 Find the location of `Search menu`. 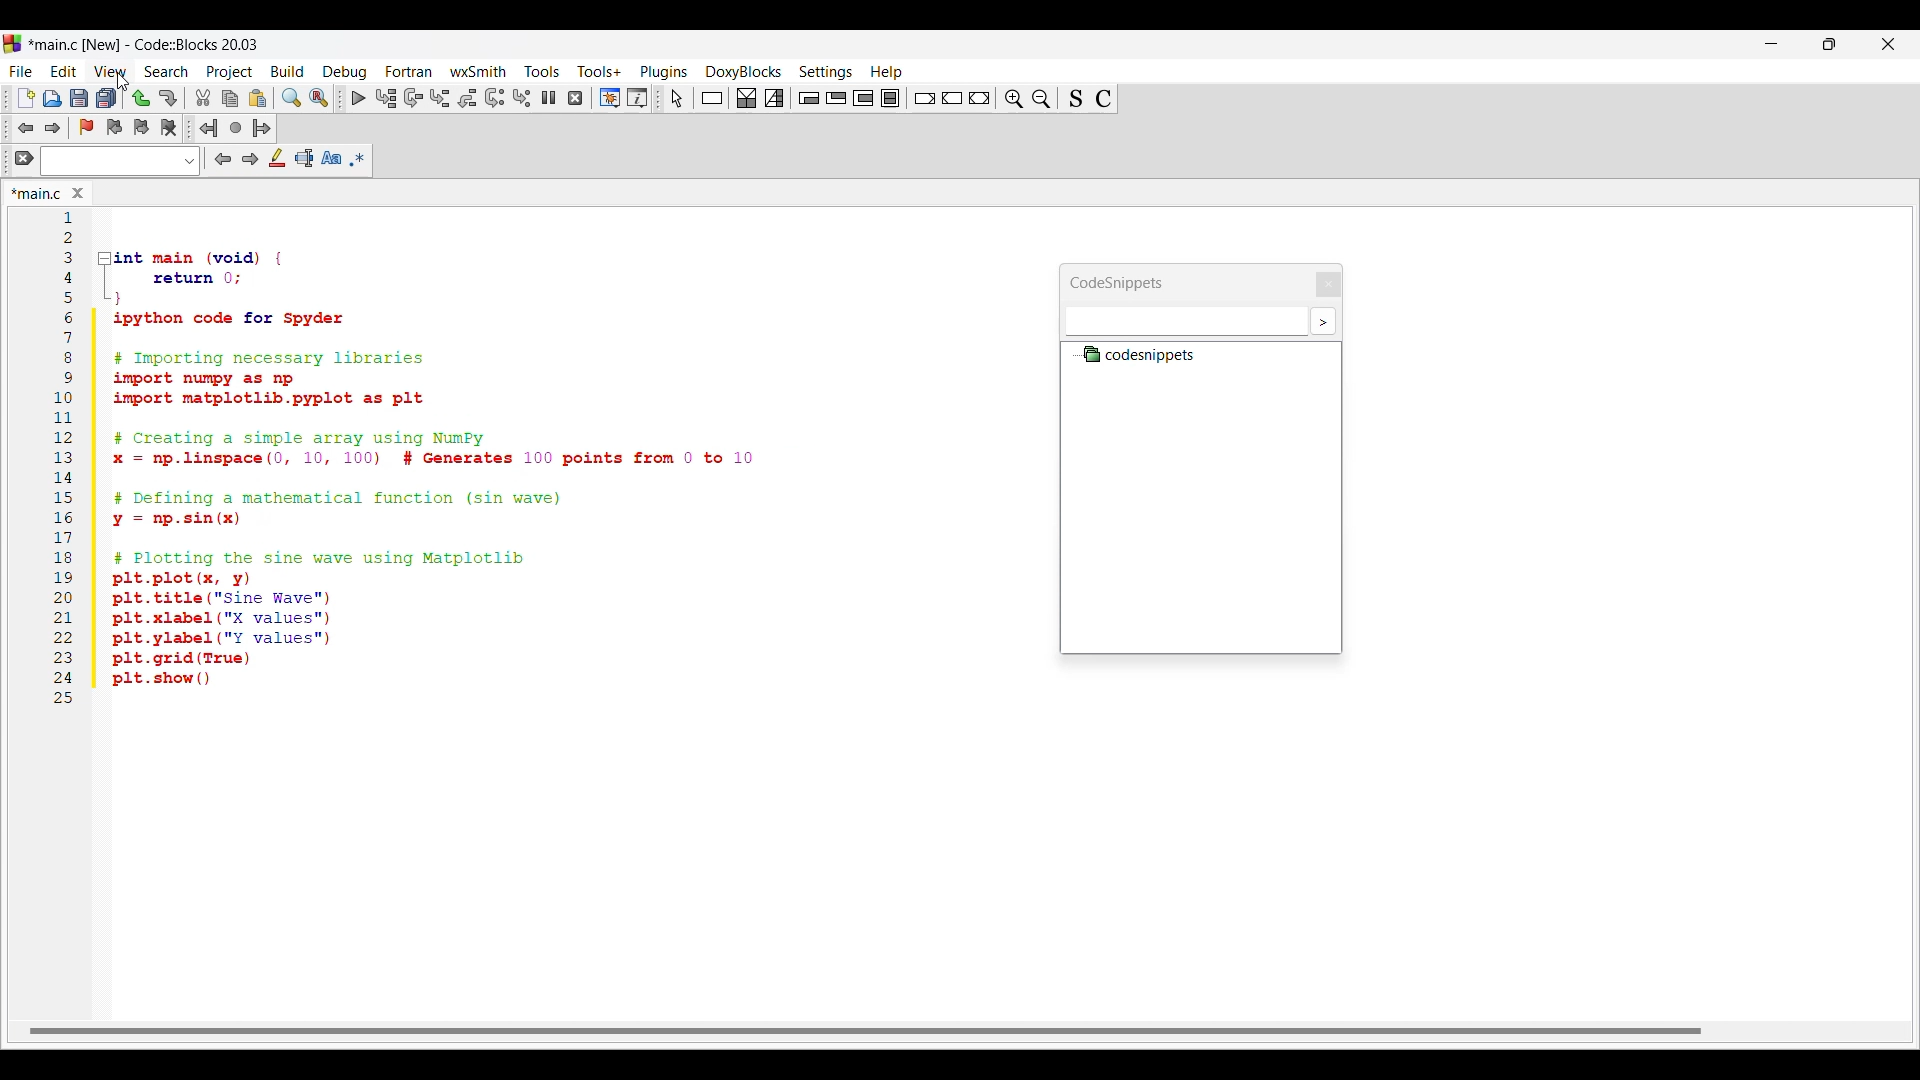

Search menu is located at coordinates (167, 72).